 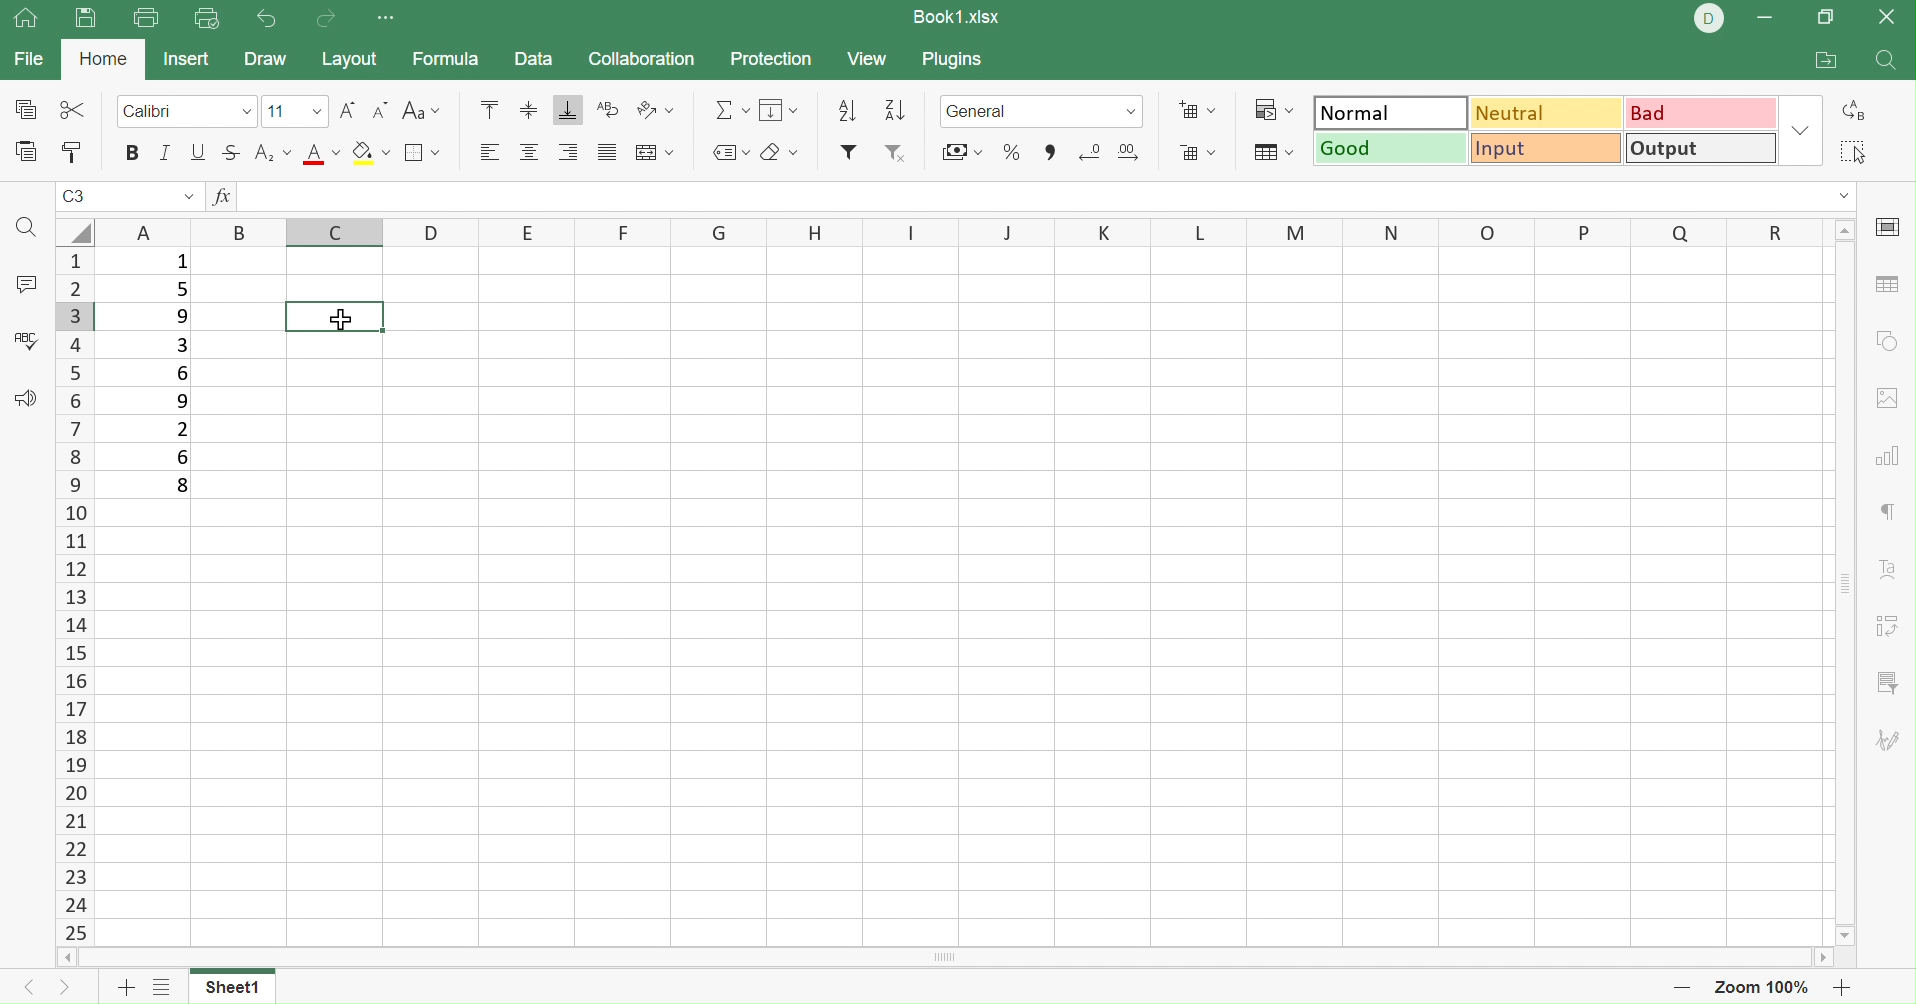 What do you see at coordinates (528, 109) in the screenshot?
I see `Align middle` at bounding box center [528, 109].